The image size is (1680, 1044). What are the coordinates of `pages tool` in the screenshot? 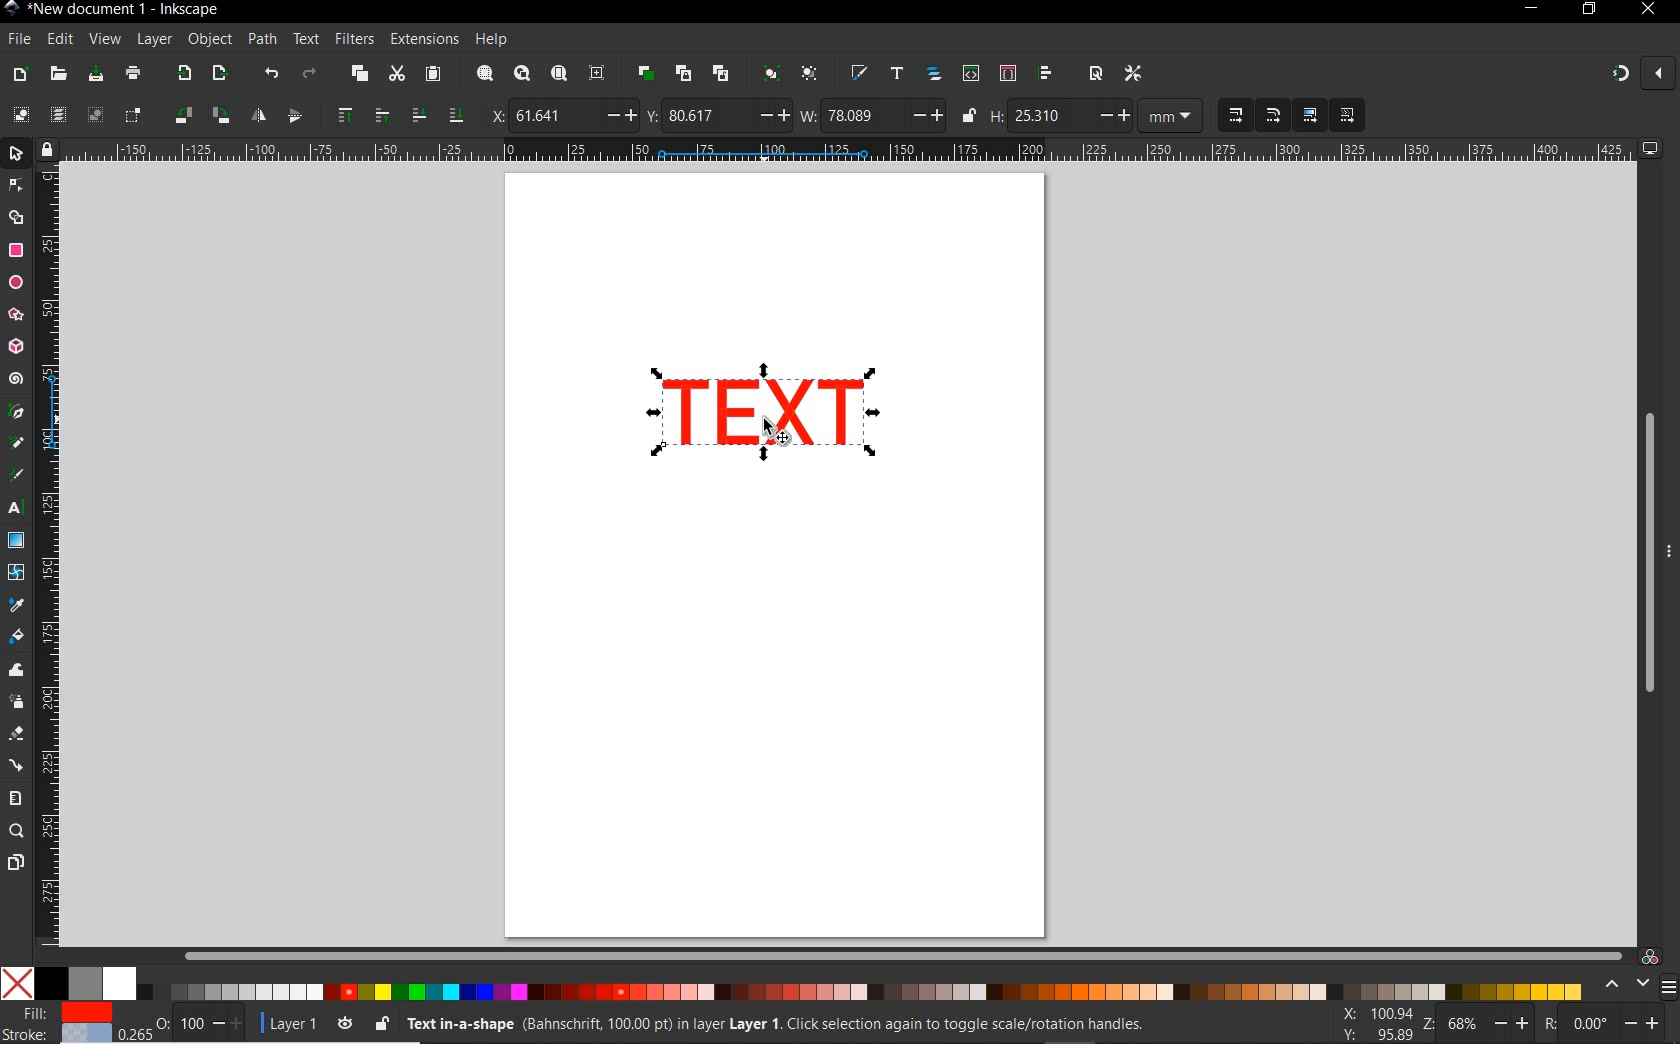 It's located at (15, 863).